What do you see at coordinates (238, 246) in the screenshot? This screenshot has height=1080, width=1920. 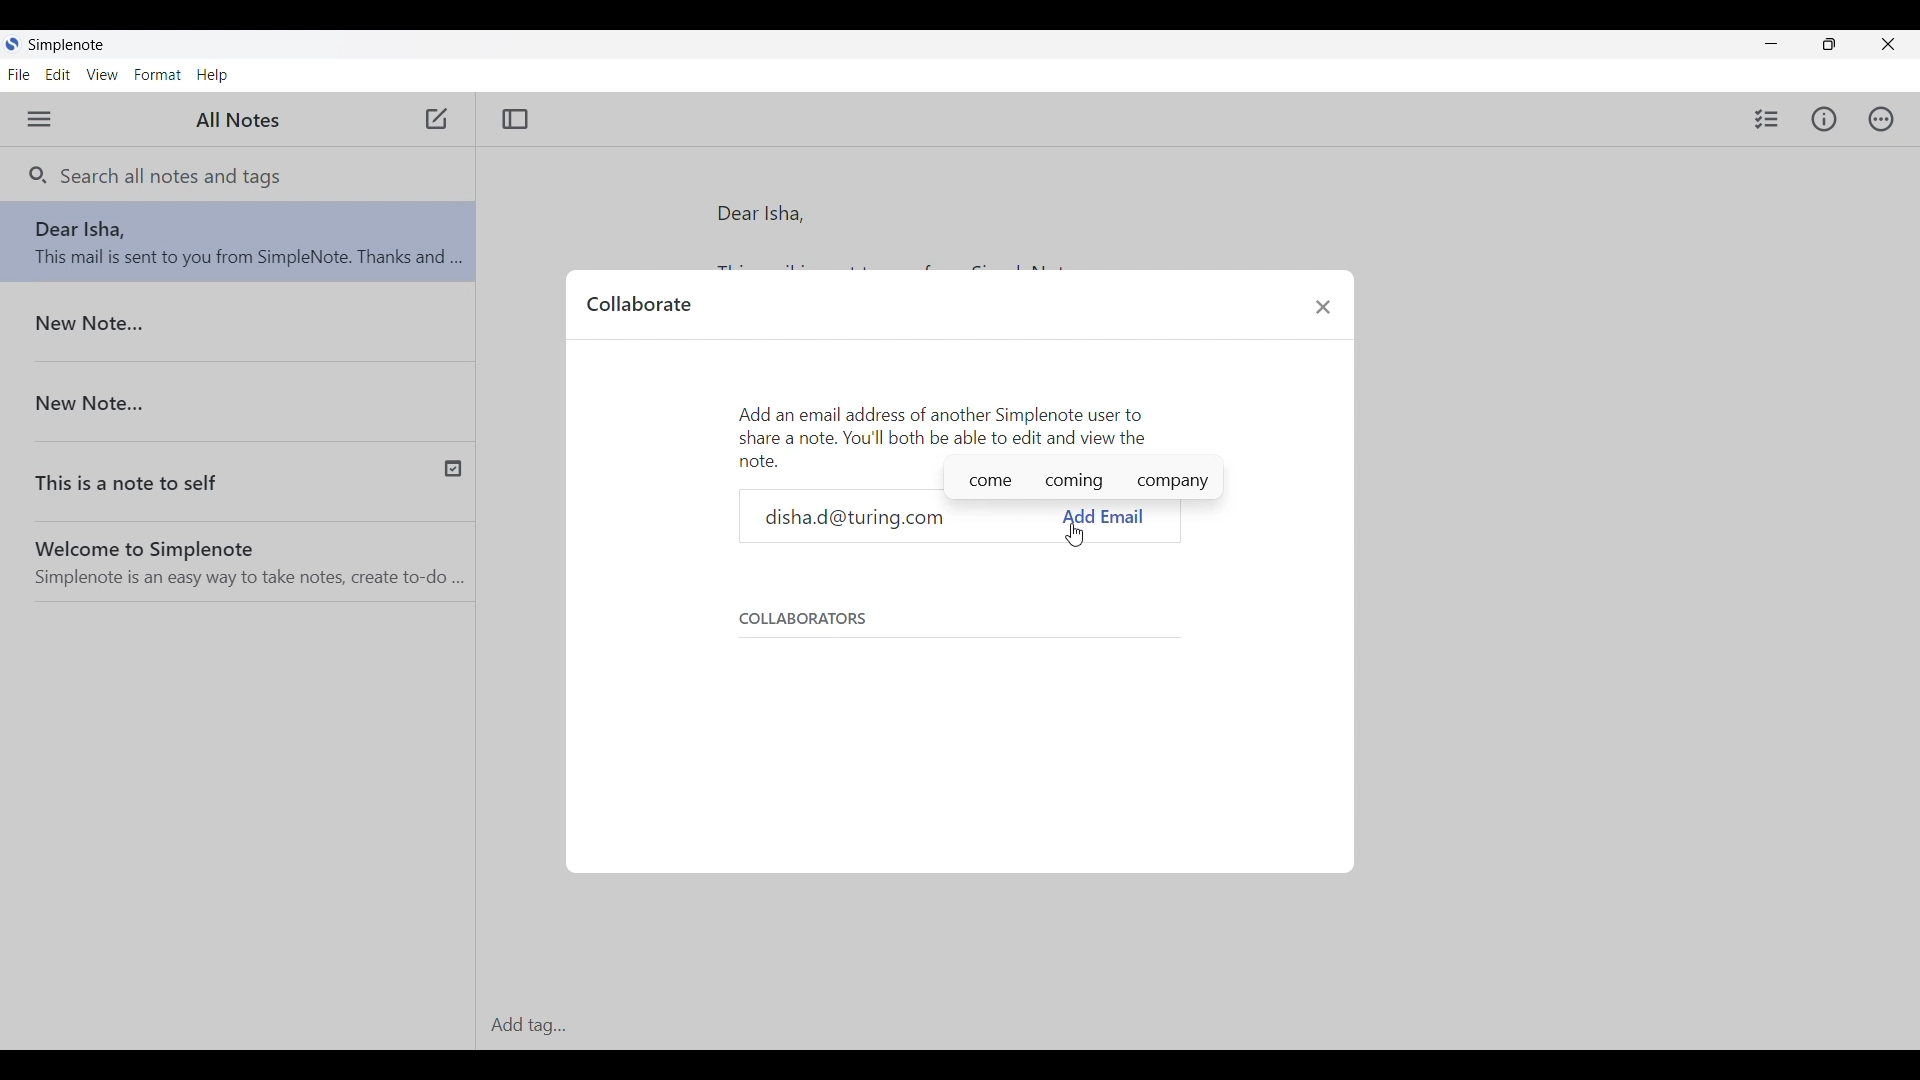 I see `Dear Isha` at bounding box center [238, 246].